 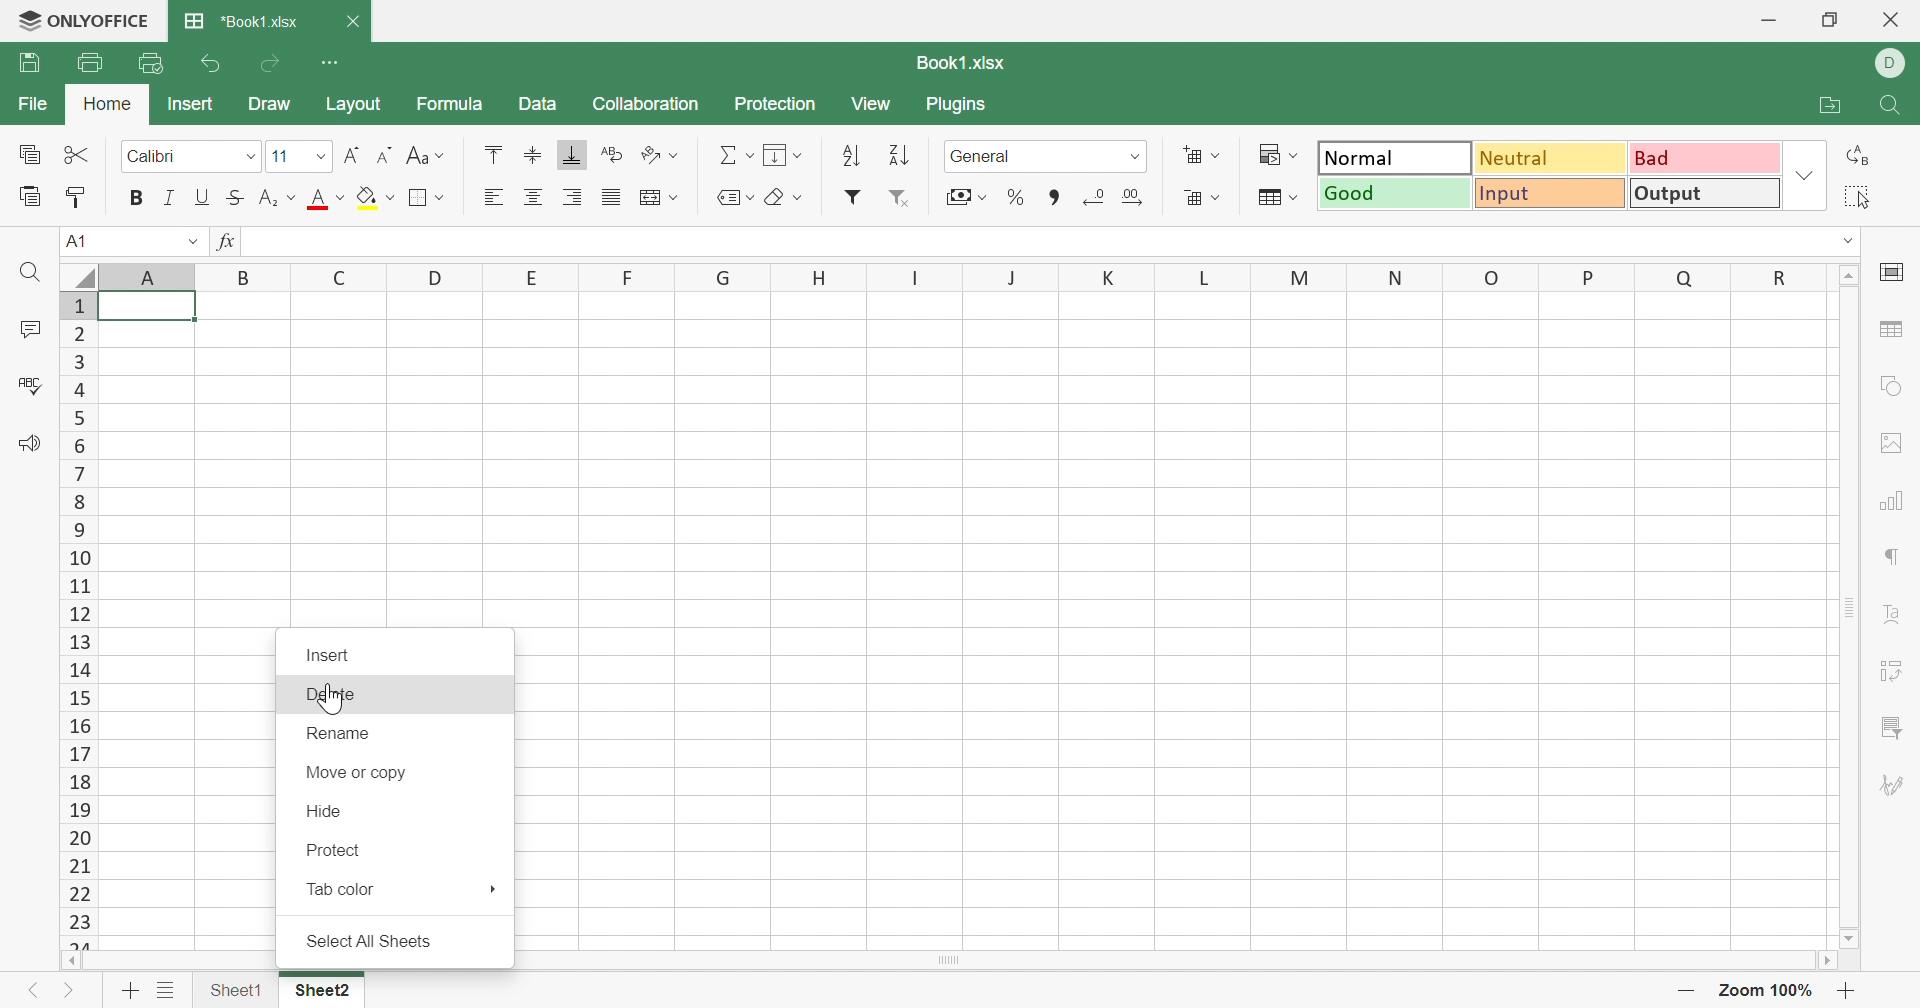 I want to click on Ascending order, so click(x=847, y=156).